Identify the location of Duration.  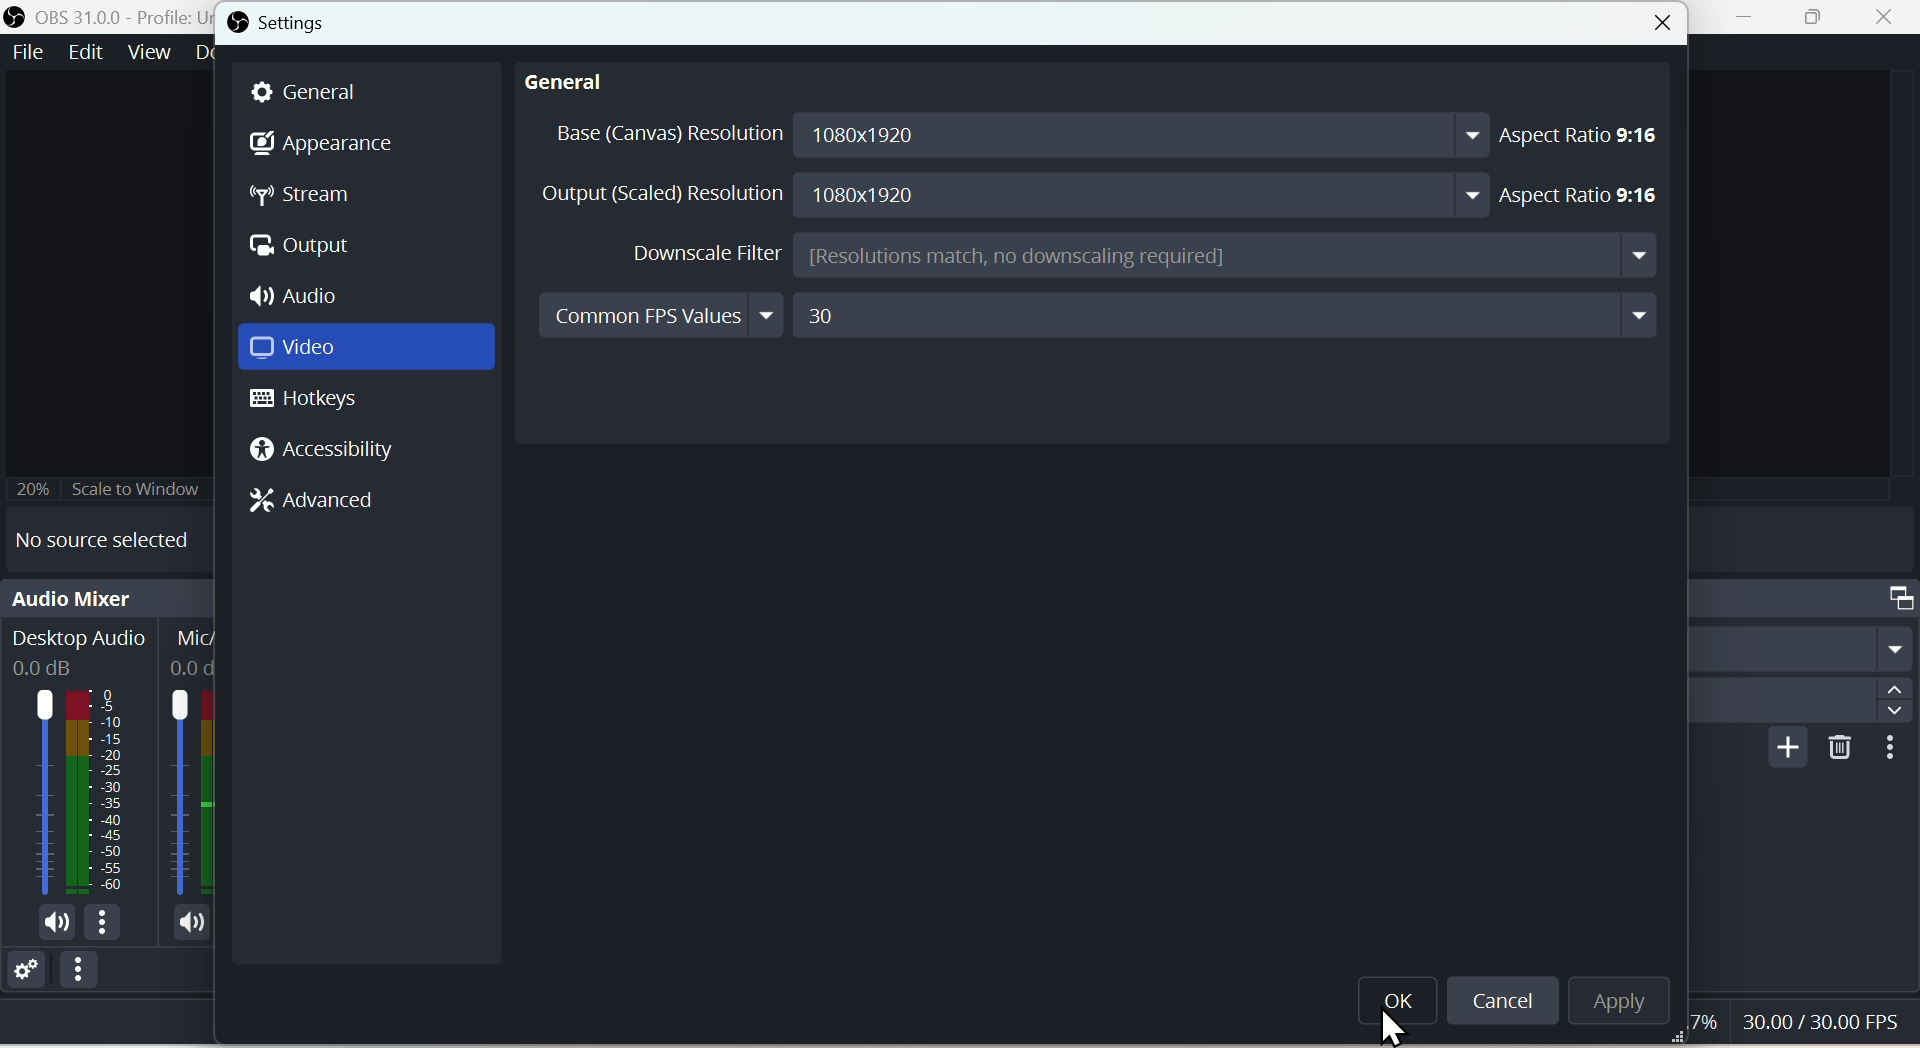
(1801, 701).